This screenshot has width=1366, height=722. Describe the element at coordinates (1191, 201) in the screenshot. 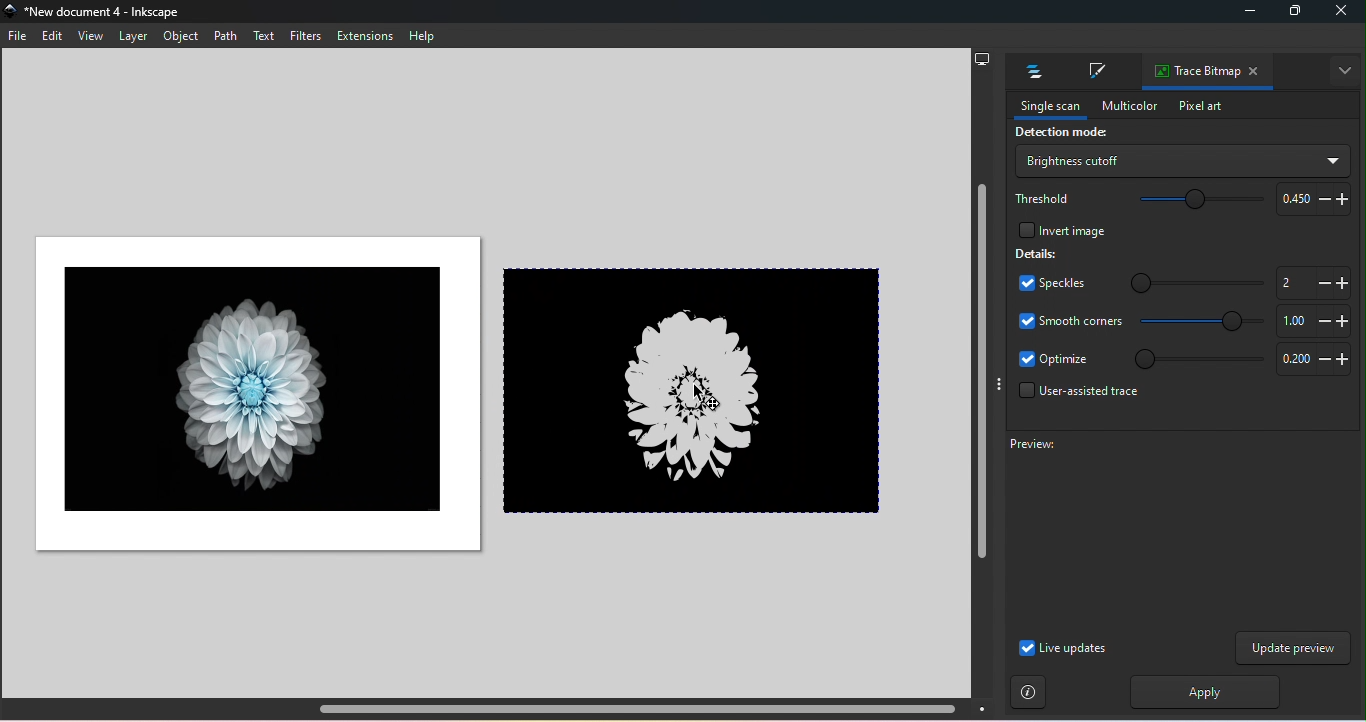

I see `Threshold slide bar` at that location.